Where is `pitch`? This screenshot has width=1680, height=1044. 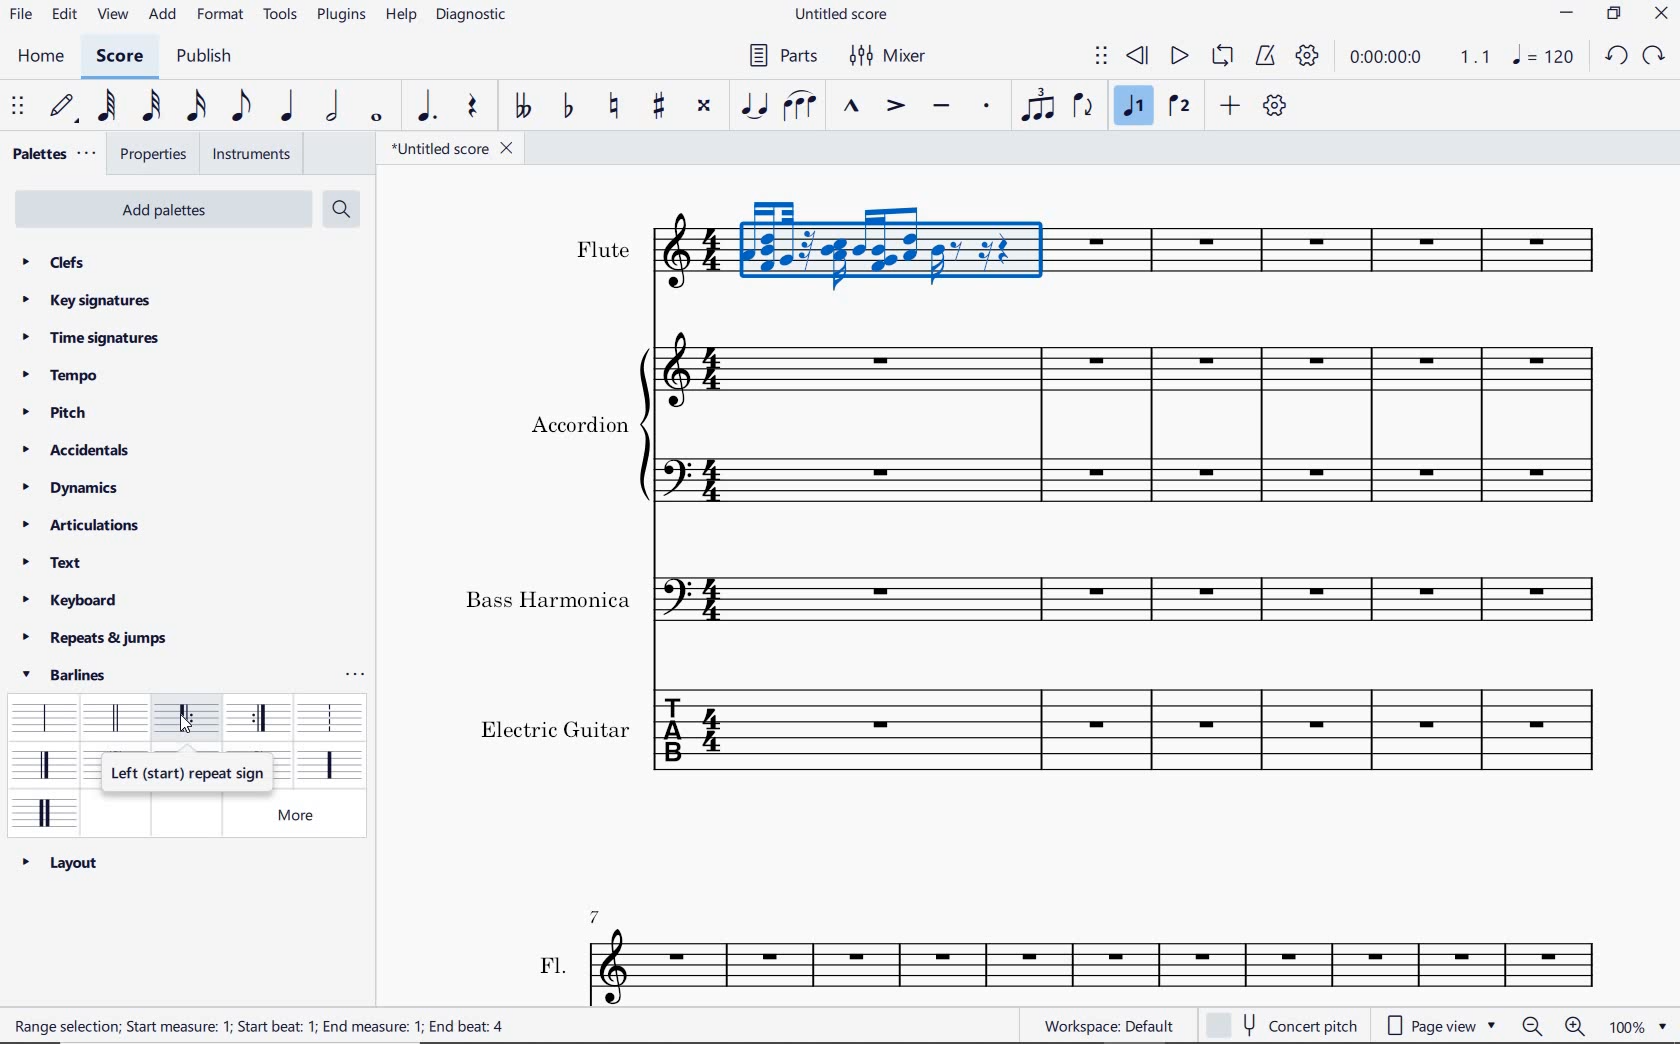
pitch is located at coordinates (52, 411).